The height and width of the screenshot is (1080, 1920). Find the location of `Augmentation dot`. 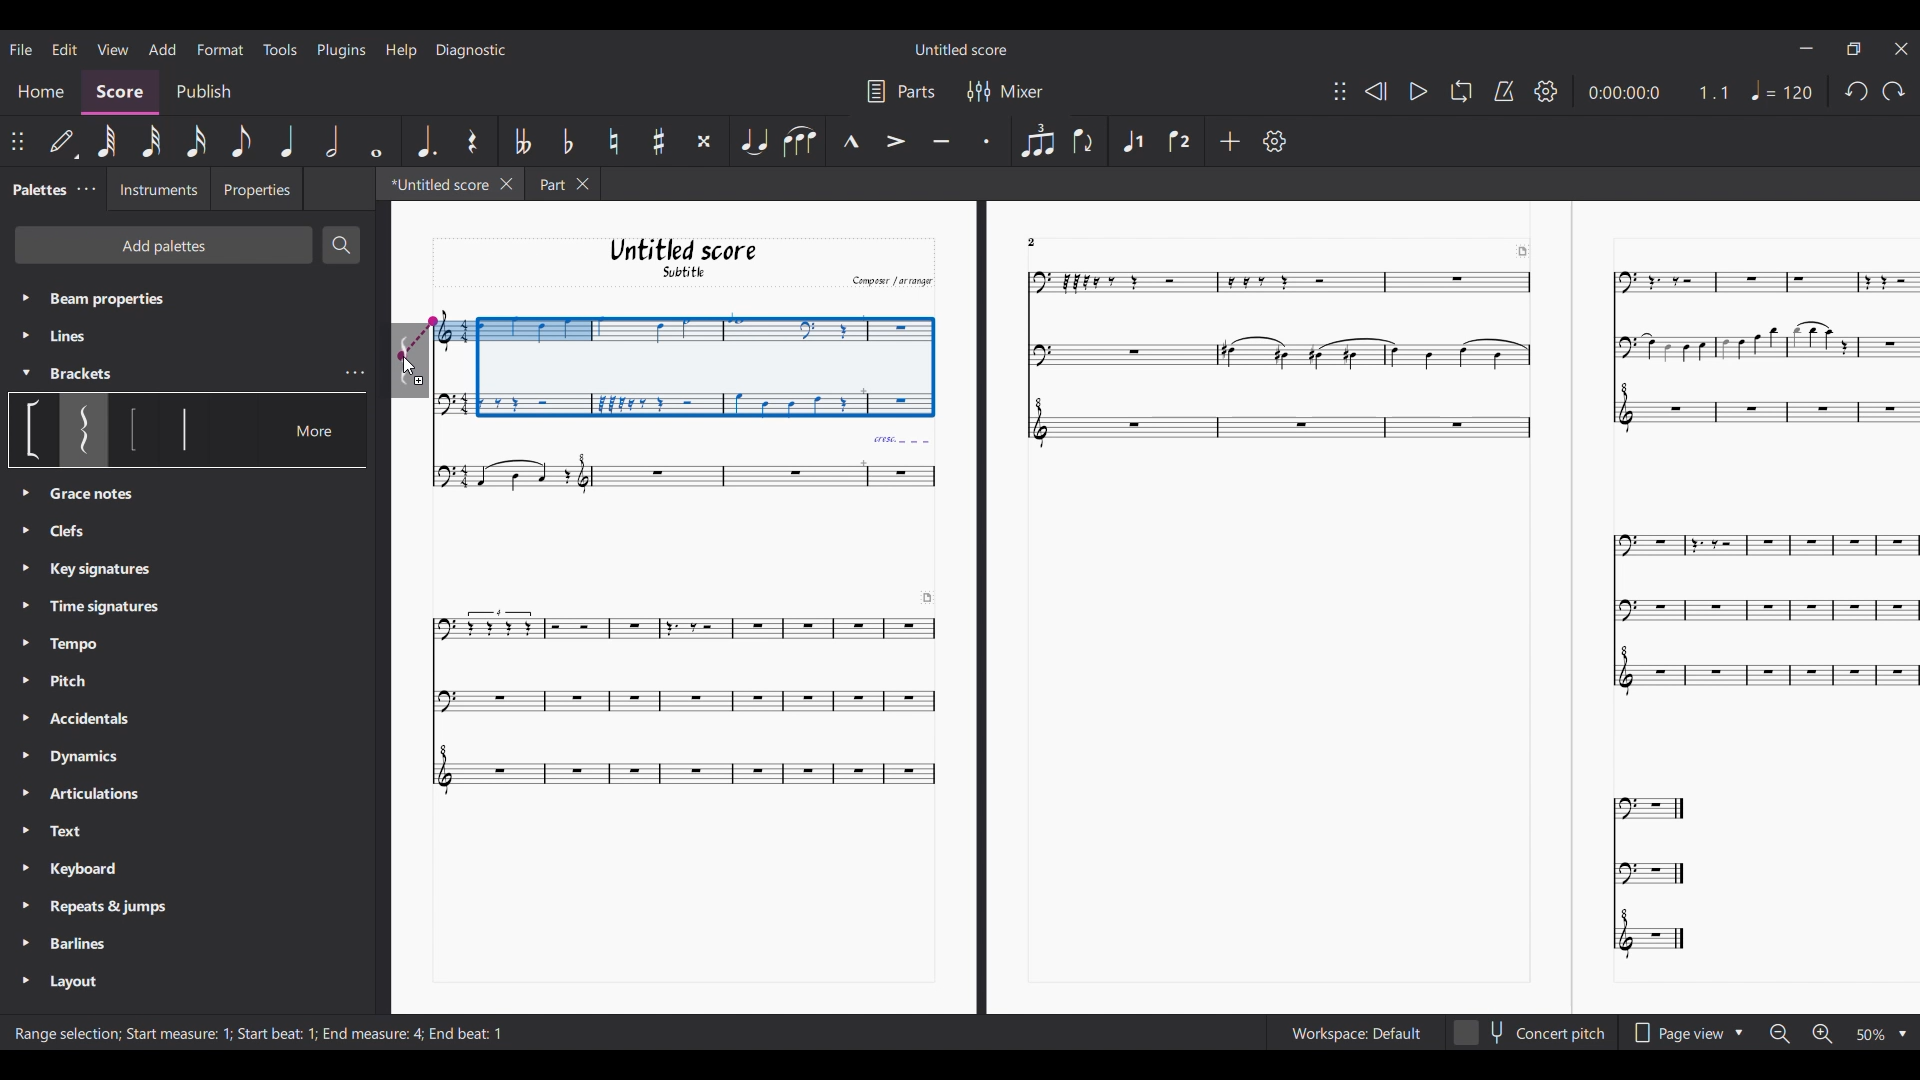

Augmentation dot is located at coordinates (425, 141).